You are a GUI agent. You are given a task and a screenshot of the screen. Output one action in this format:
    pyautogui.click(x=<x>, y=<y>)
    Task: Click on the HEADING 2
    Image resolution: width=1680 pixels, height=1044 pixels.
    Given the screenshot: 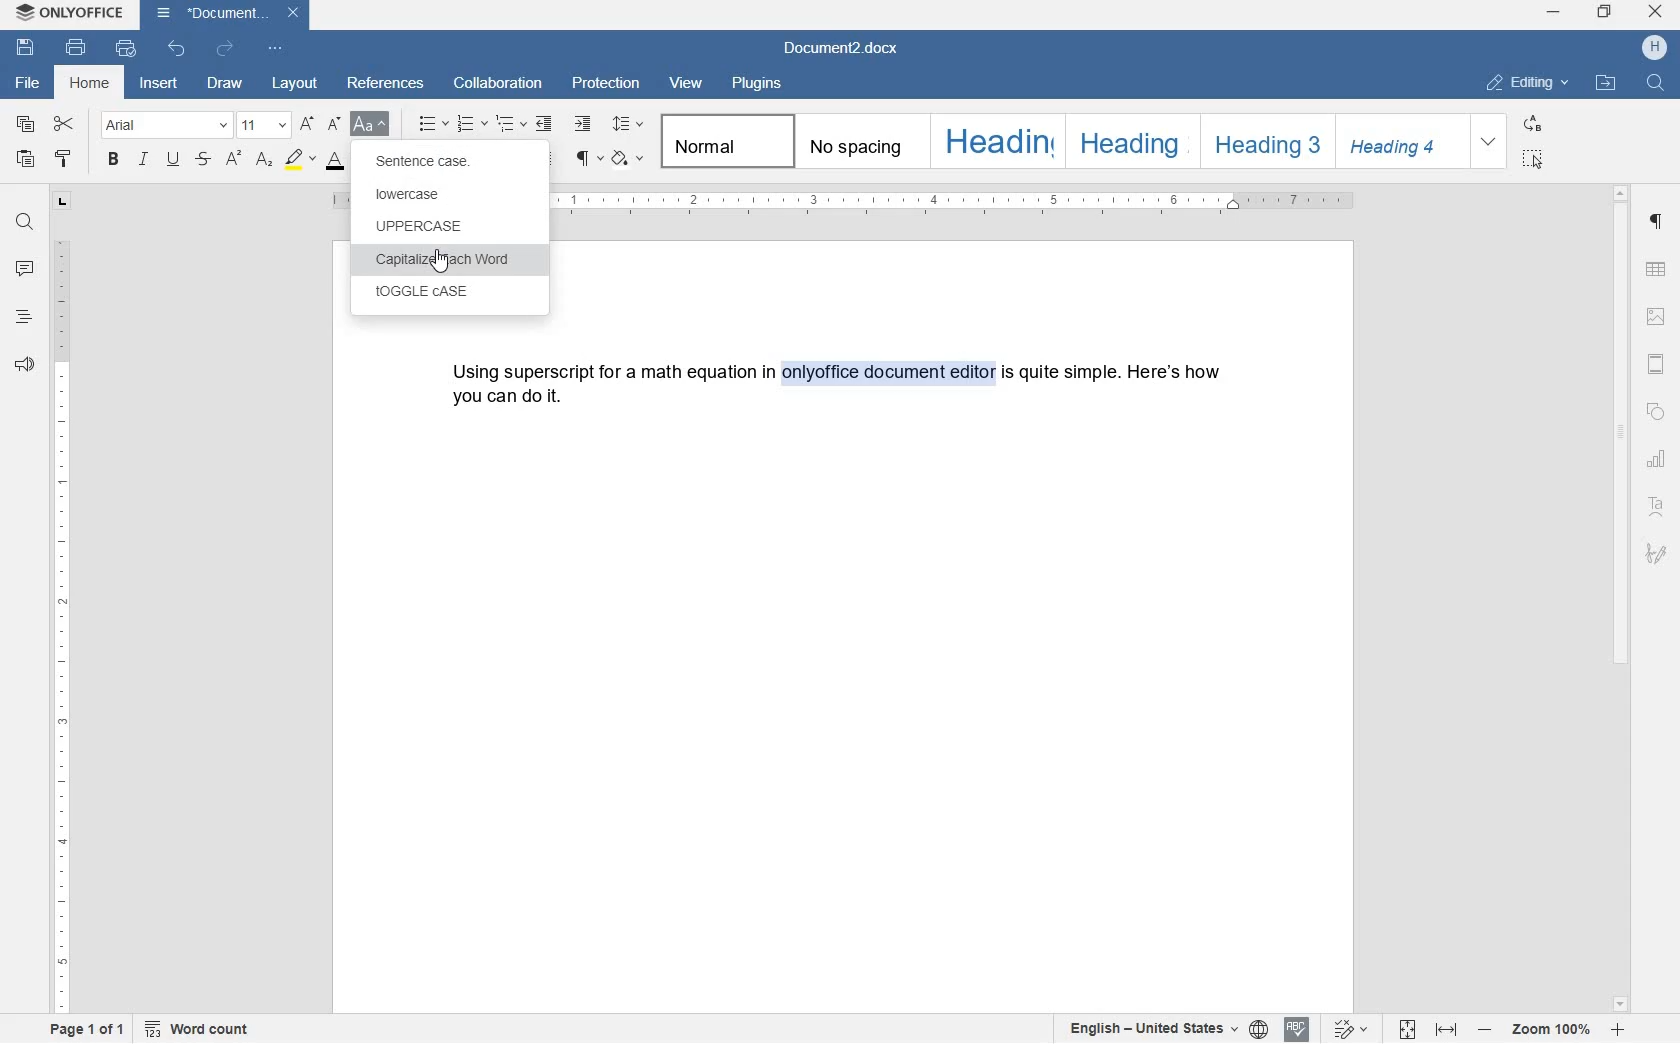 What is the action you would take?
    pyautogui.click(x=1127, y=140)
    